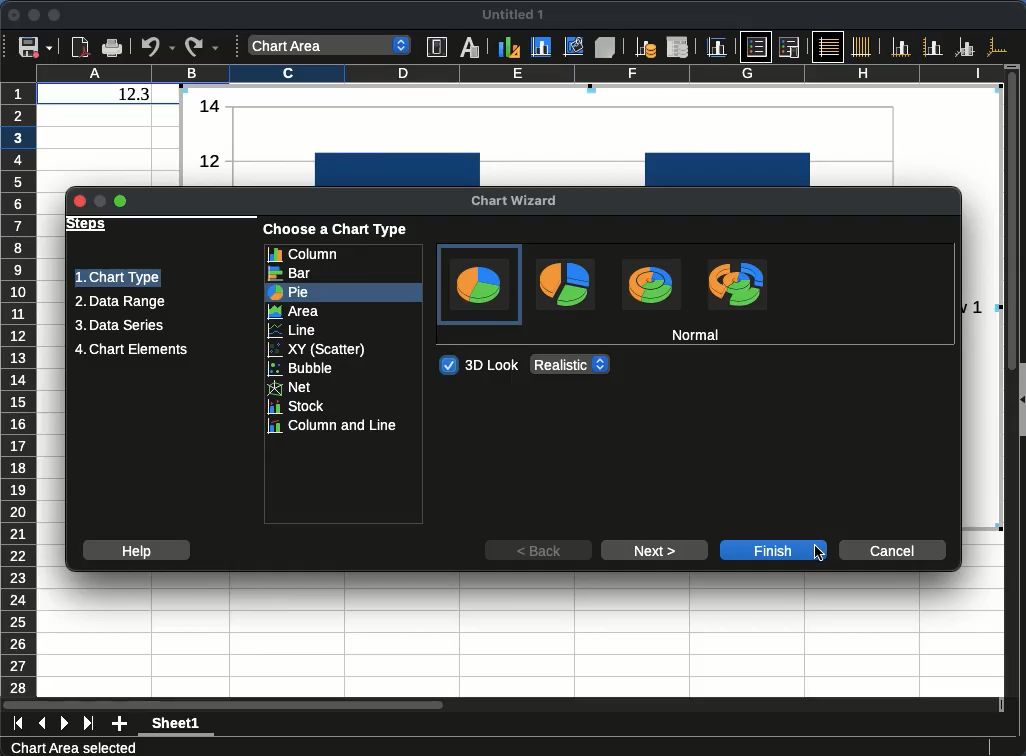  I want to click on X axis, so click(901, 47).